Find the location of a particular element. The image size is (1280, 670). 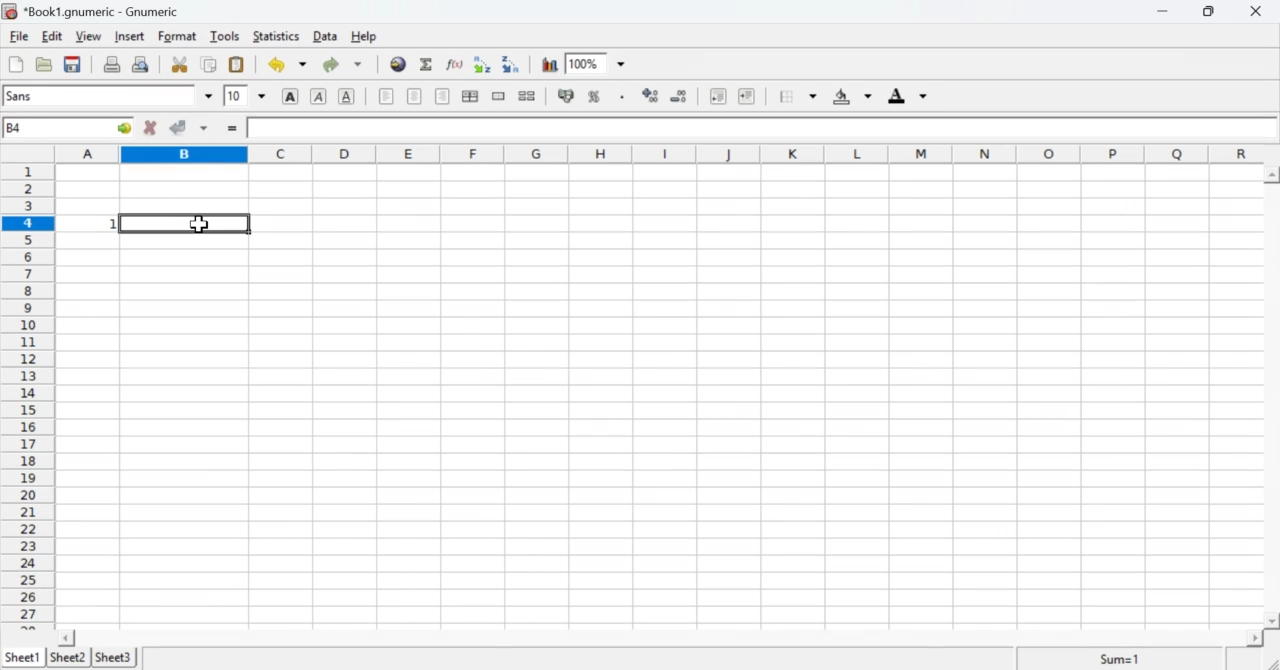

Insert is located at coordinates (130, 36).